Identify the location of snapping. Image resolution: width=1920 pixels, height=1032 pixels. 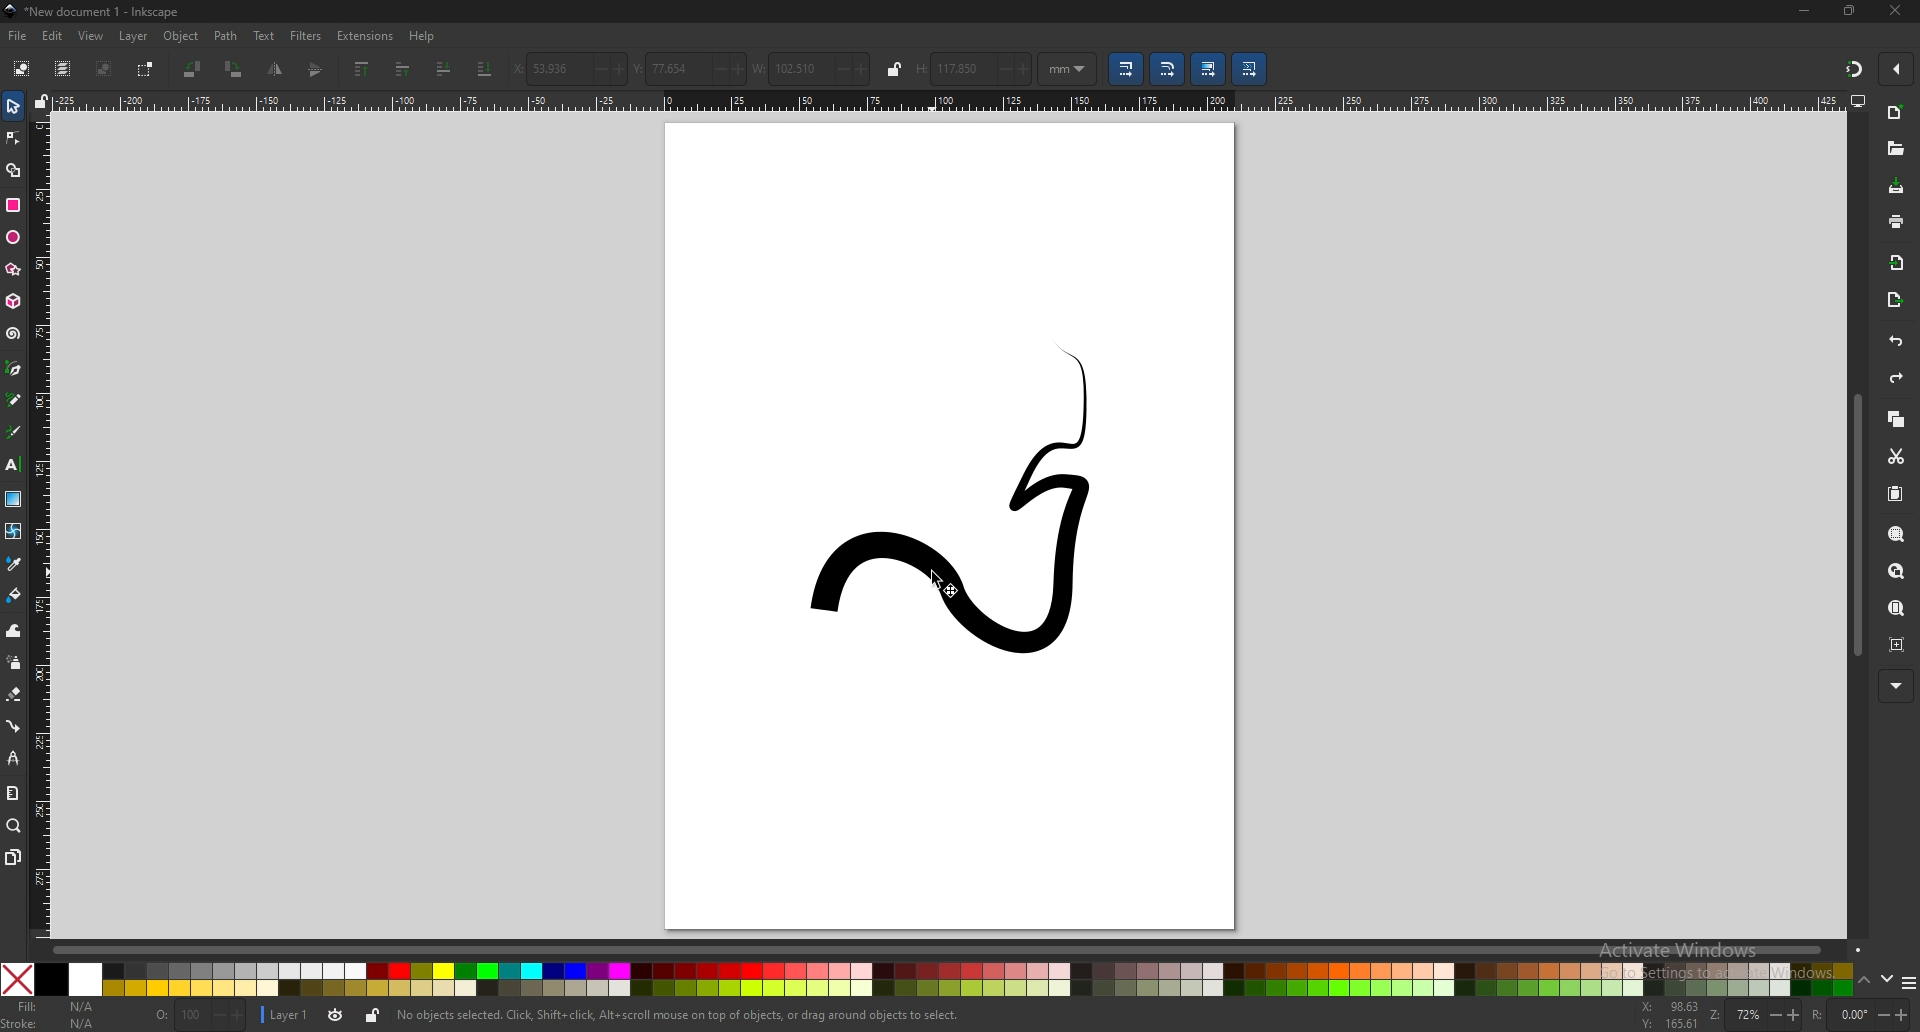
(1852, 68).